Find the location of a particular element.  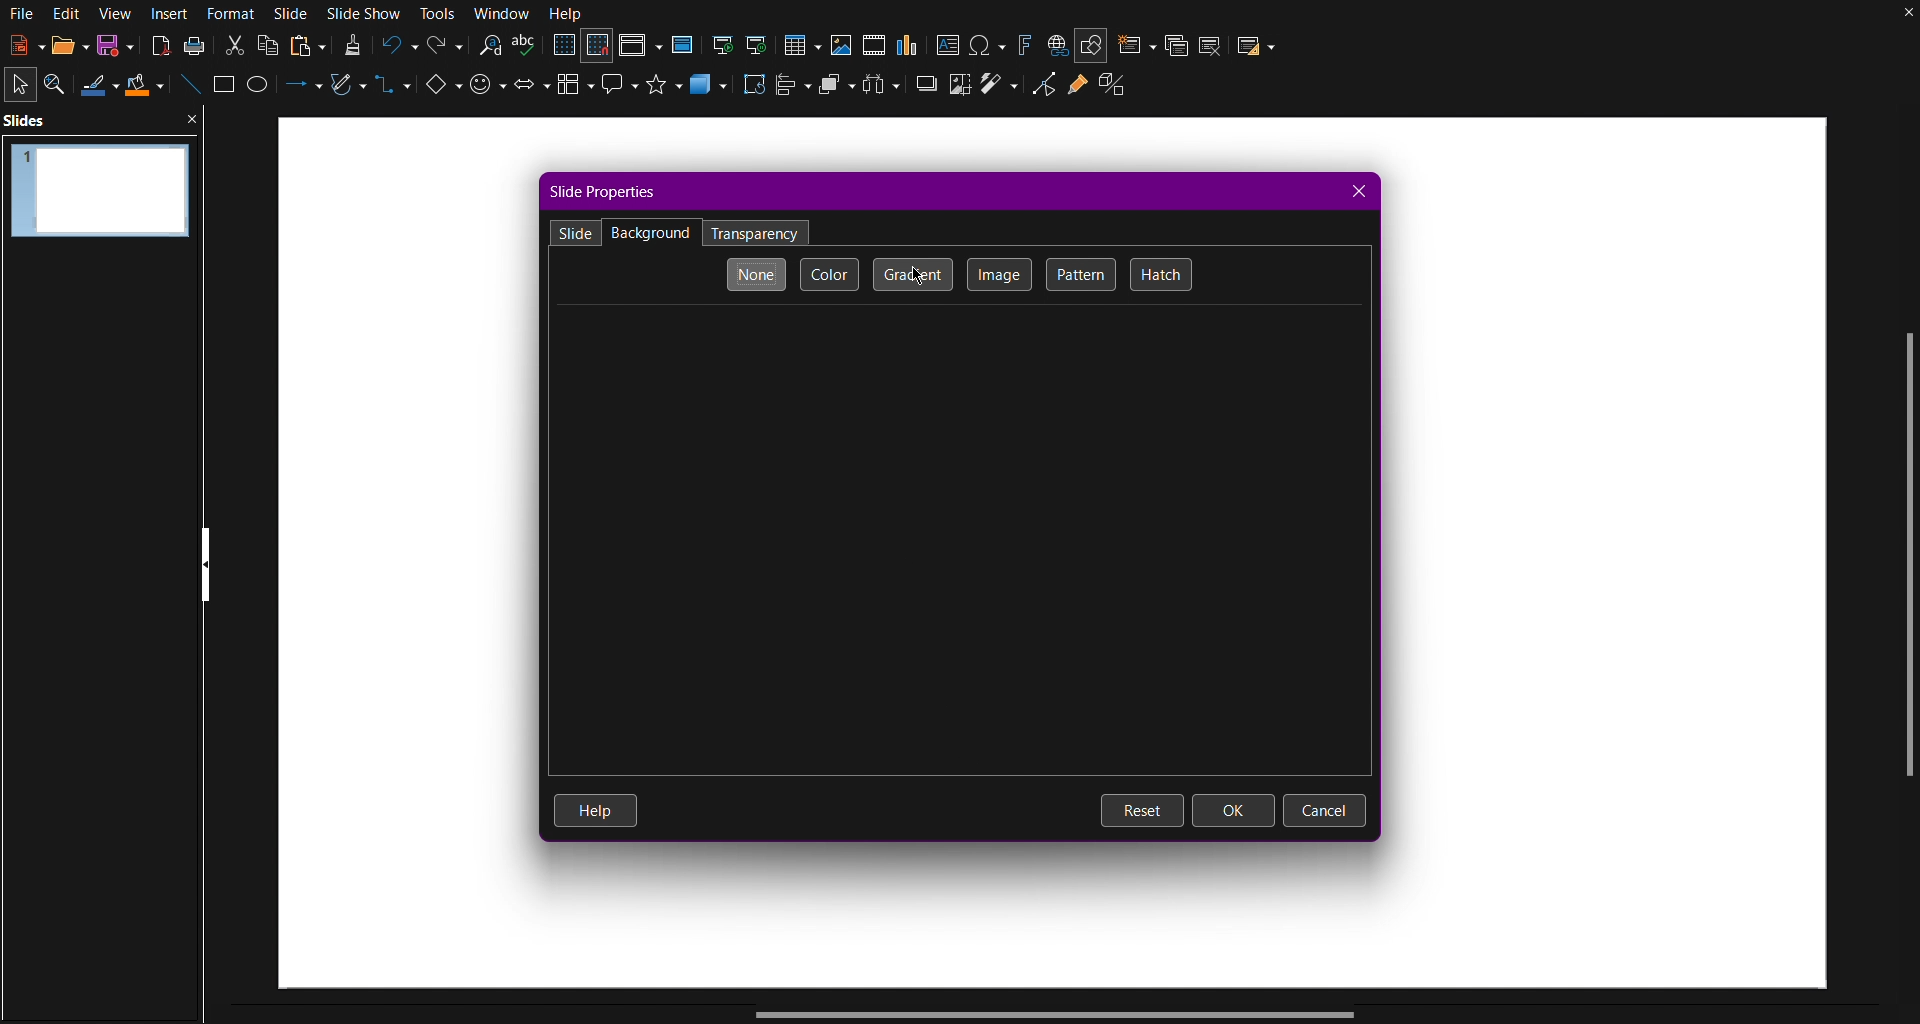

Copy is located at coordinates (269, 44).